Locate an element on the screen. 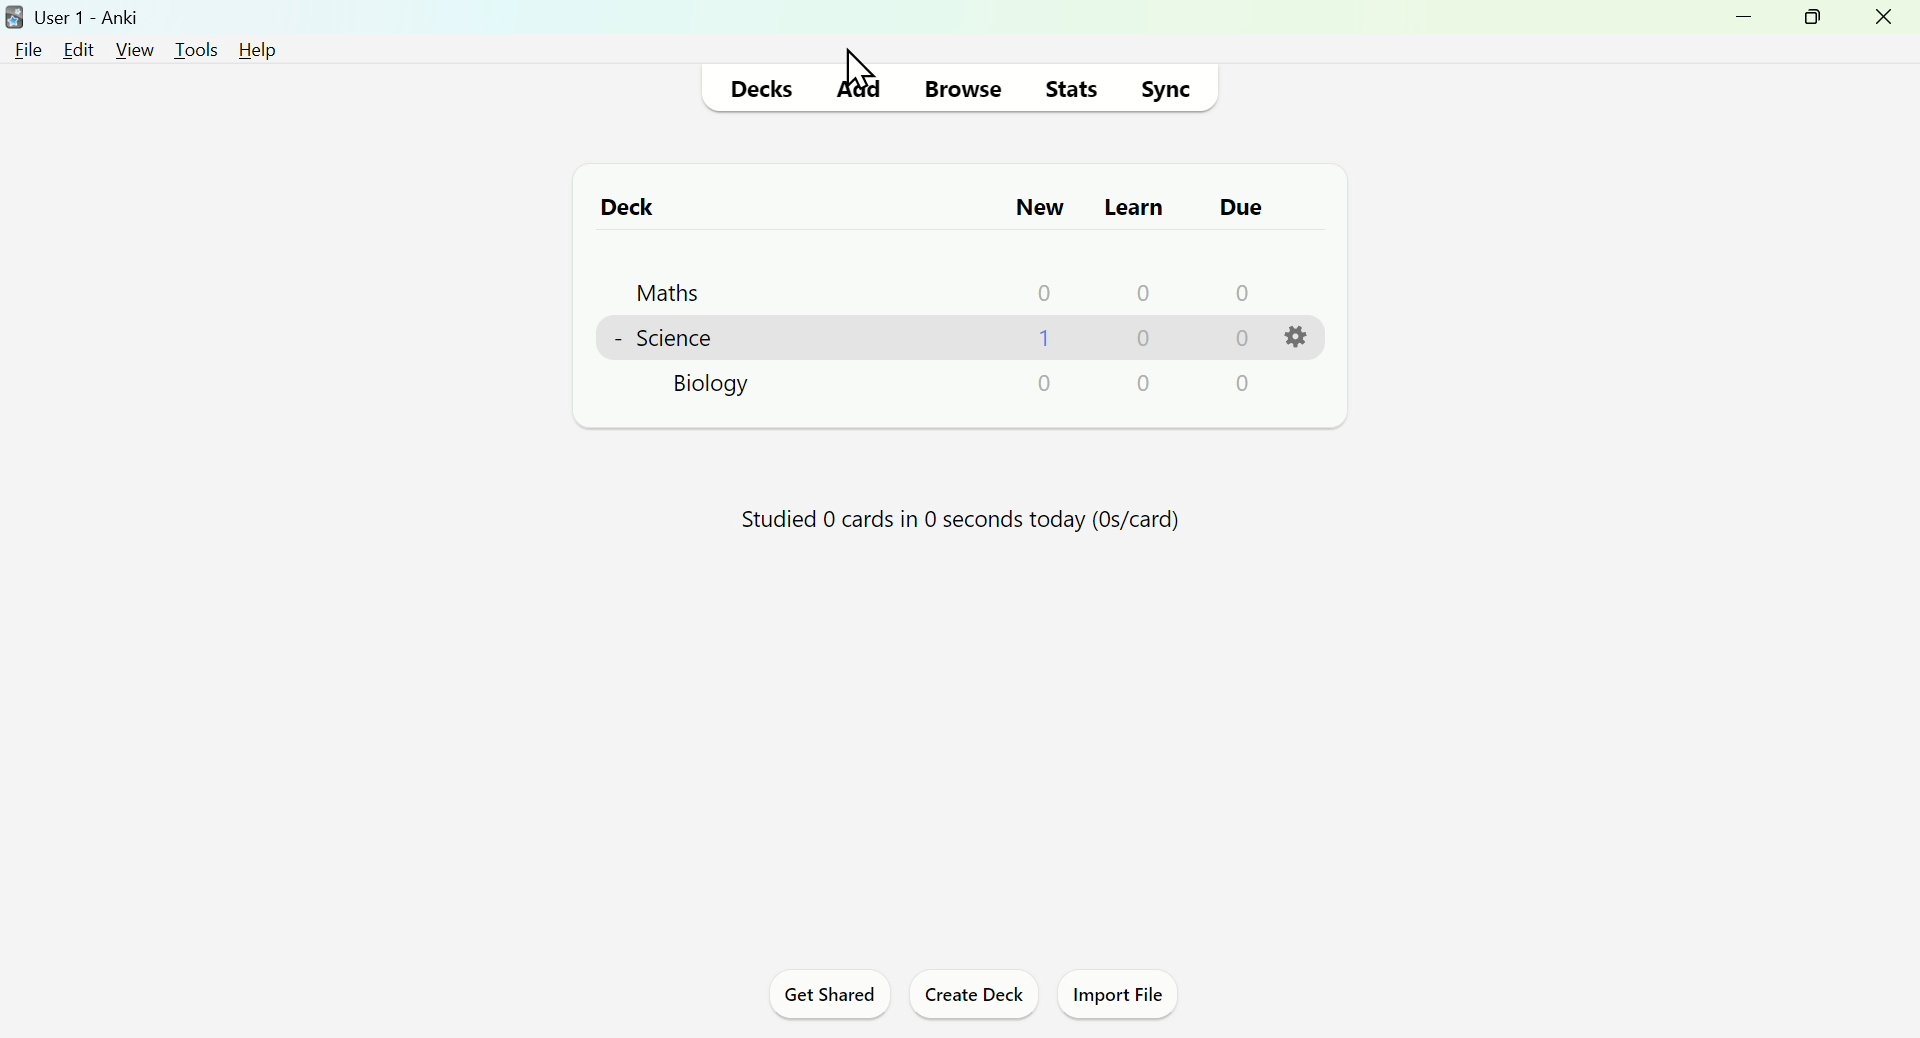 Image resolution: width=1920 pixels, height=1038 pixels. 0 is located at coordinates (1236, 293).